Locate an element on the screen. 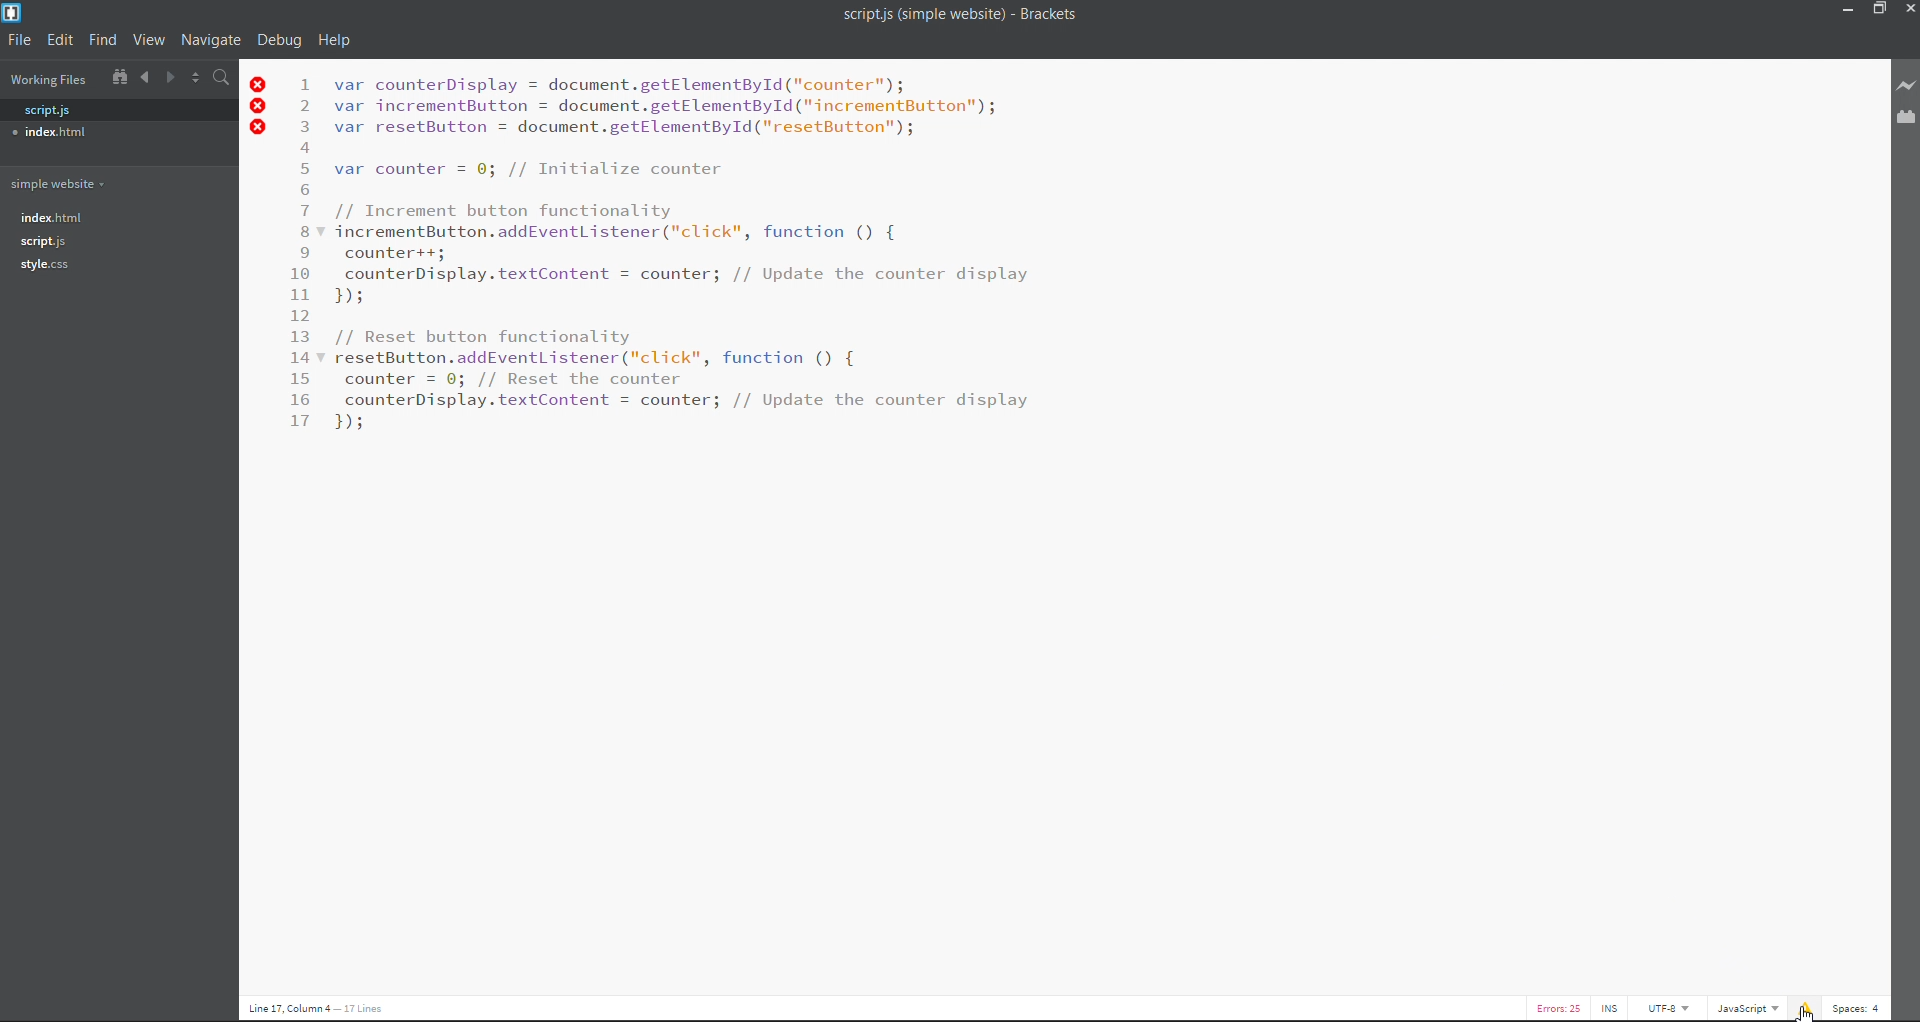 This screenshot has width=1920, height=1022. help is located at coordinates (339, 38).